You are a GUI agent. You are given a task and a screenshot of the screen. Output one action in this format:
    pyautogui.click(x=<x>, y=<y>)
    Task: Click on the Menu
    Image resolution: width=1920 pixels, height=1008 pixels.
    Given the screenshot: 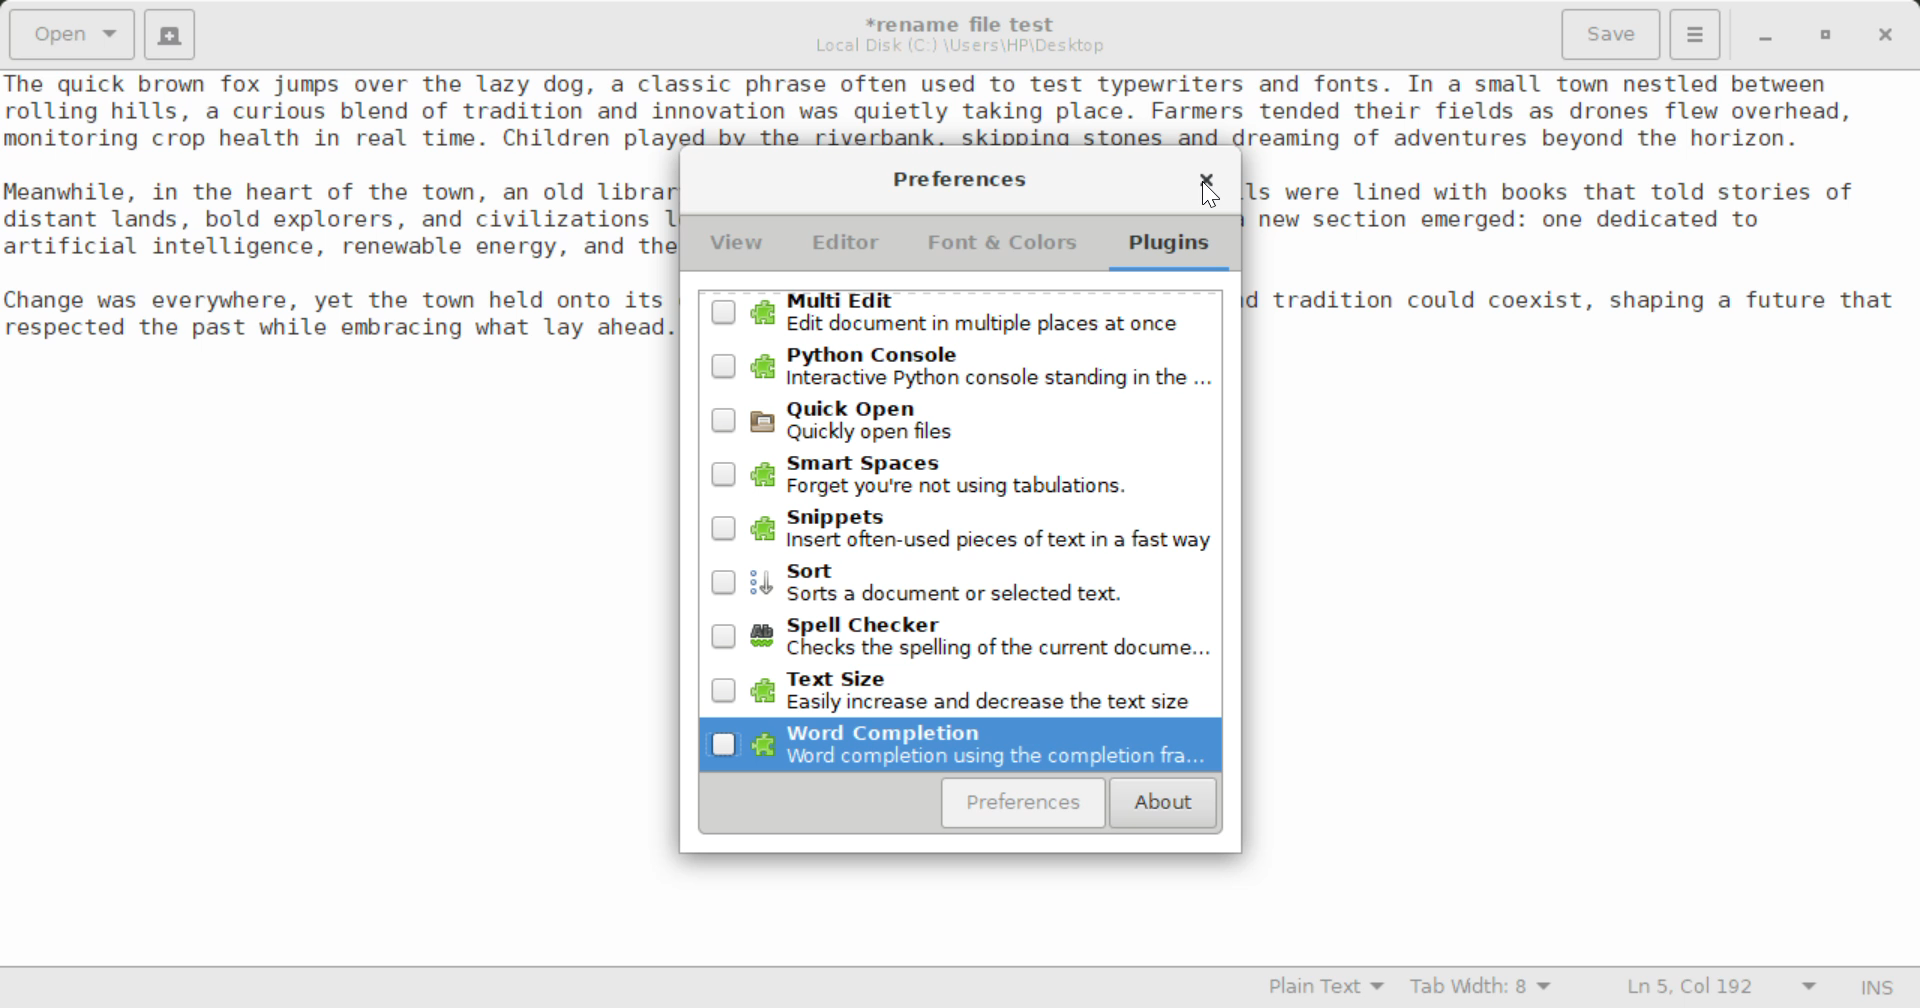 What is the action you would take?
    pyautogui.click(x=1694, y=32)
    